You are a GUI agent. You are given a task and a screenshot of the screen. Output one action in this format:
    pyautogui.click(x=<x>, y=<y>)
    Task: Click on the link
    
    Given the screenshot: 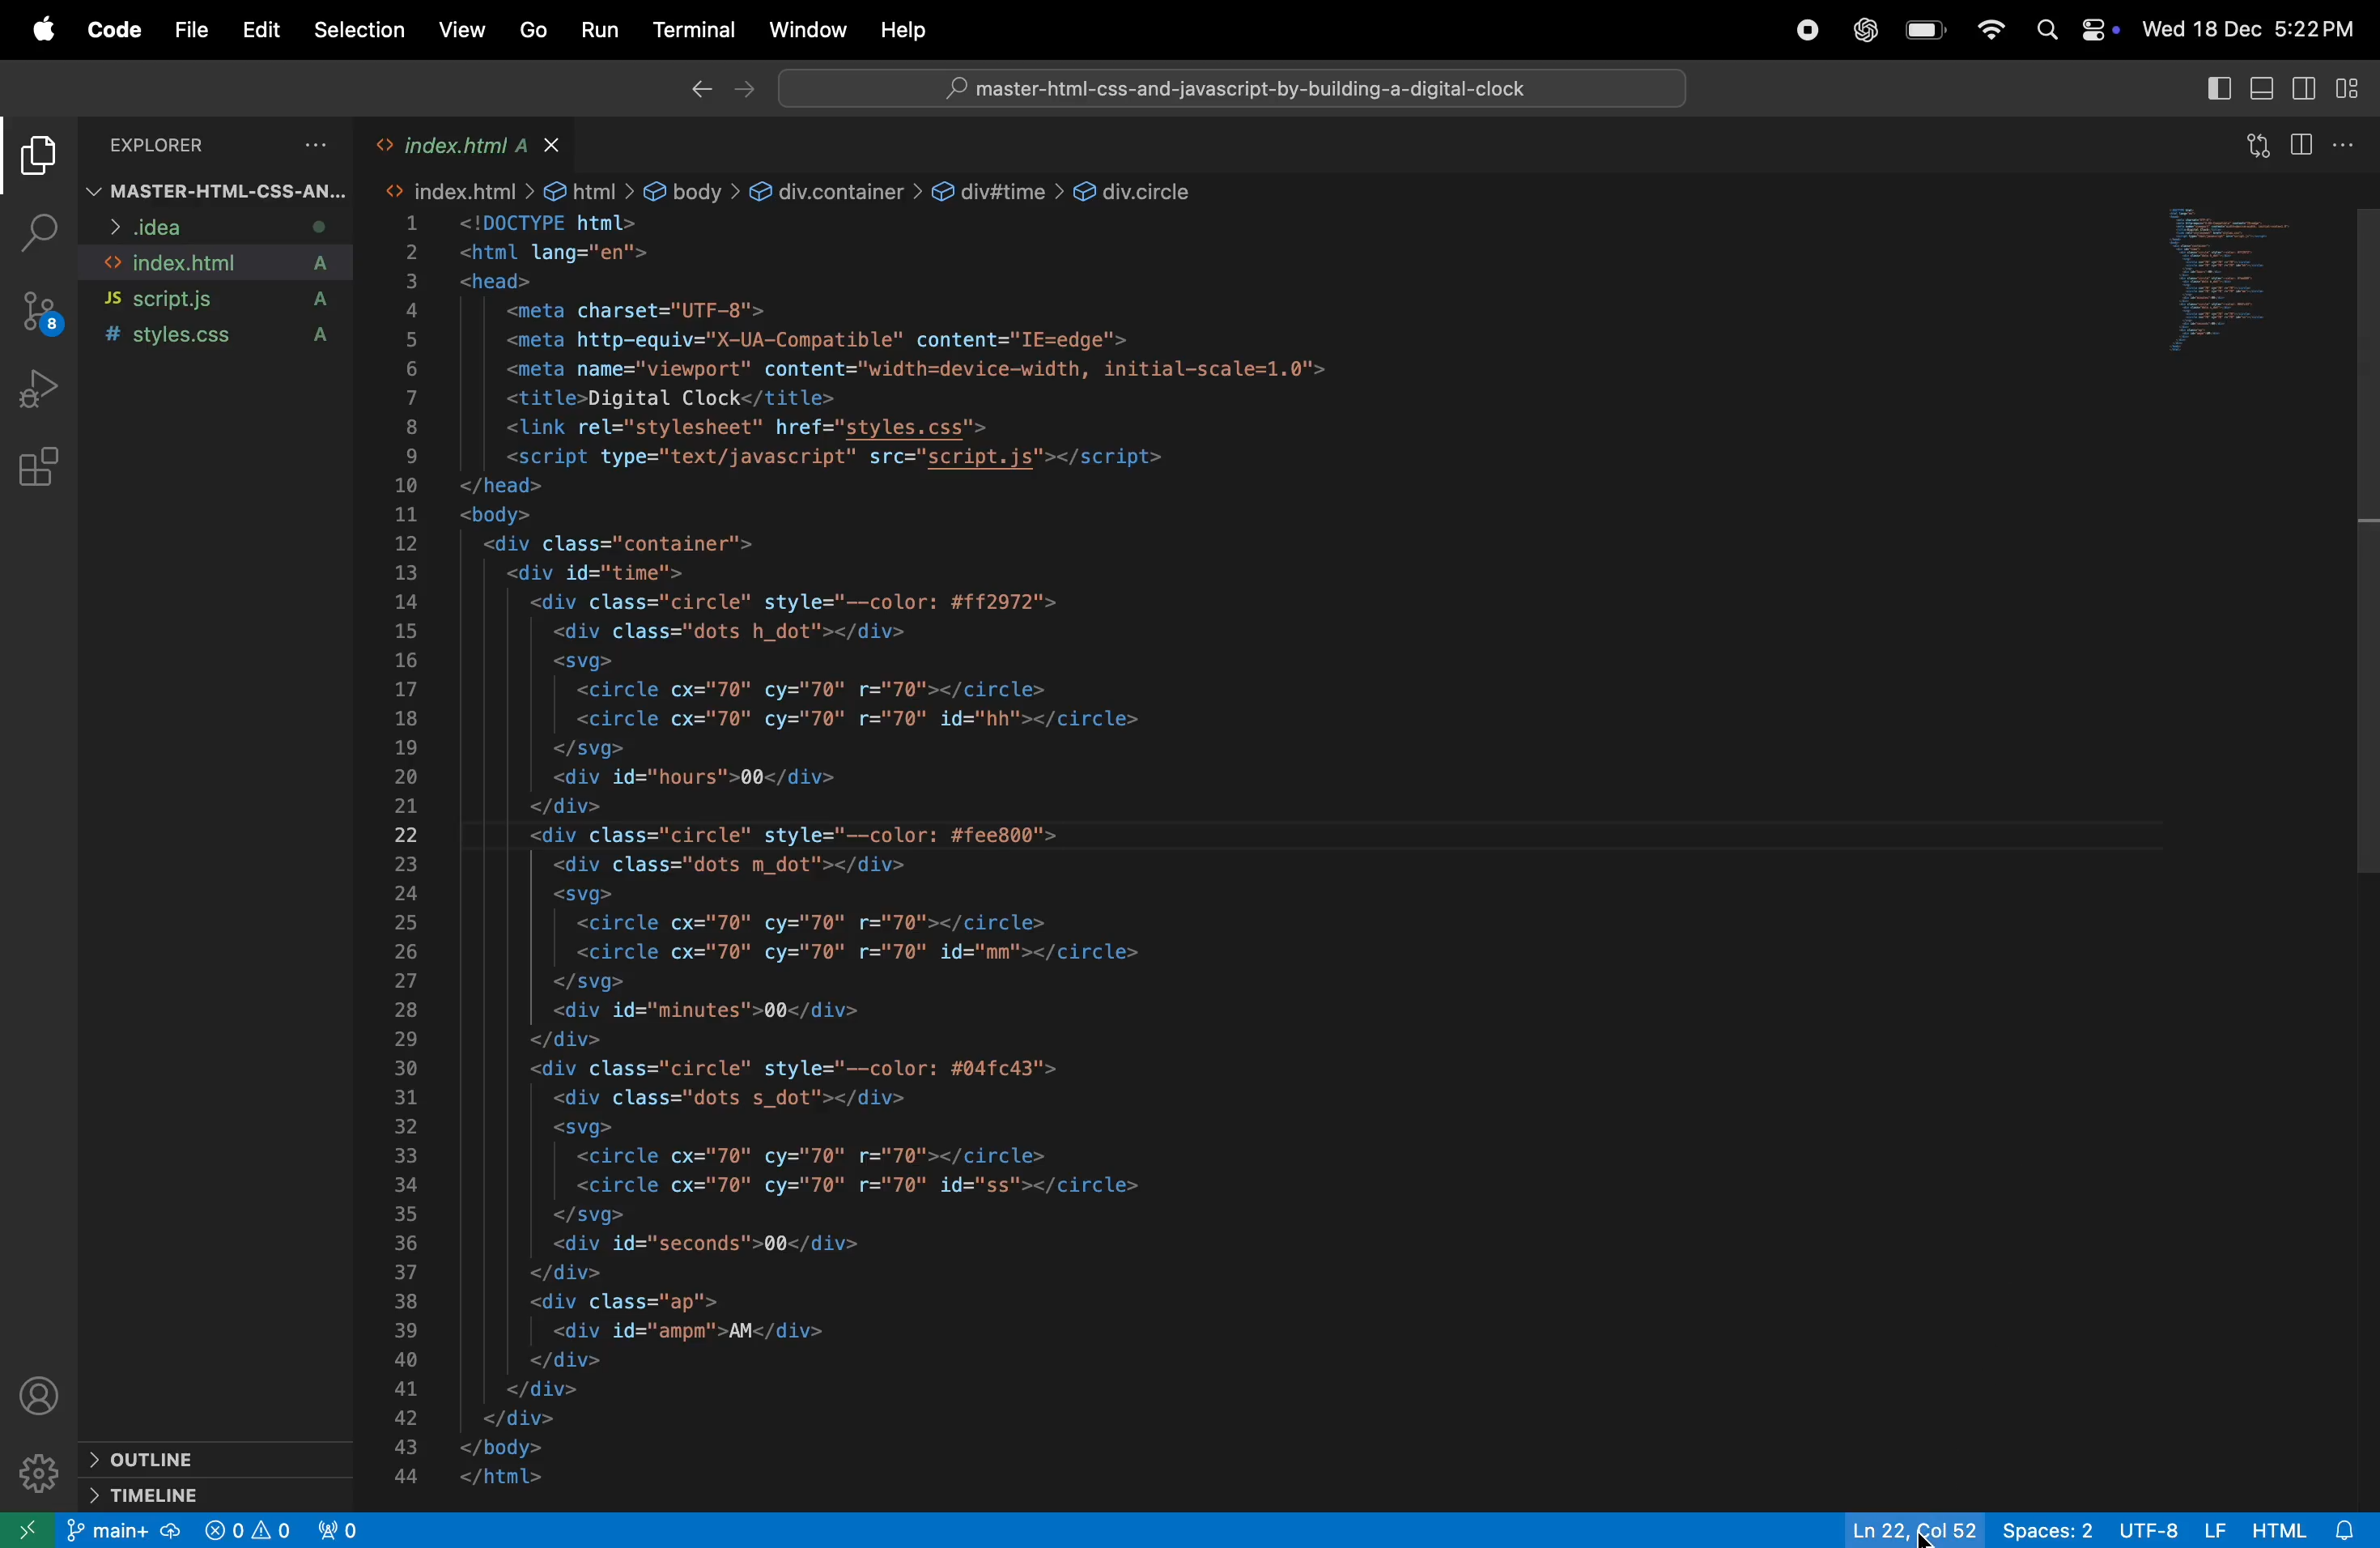 What is the action you would take?
    pyautogui.click(x=462, y=188)
    